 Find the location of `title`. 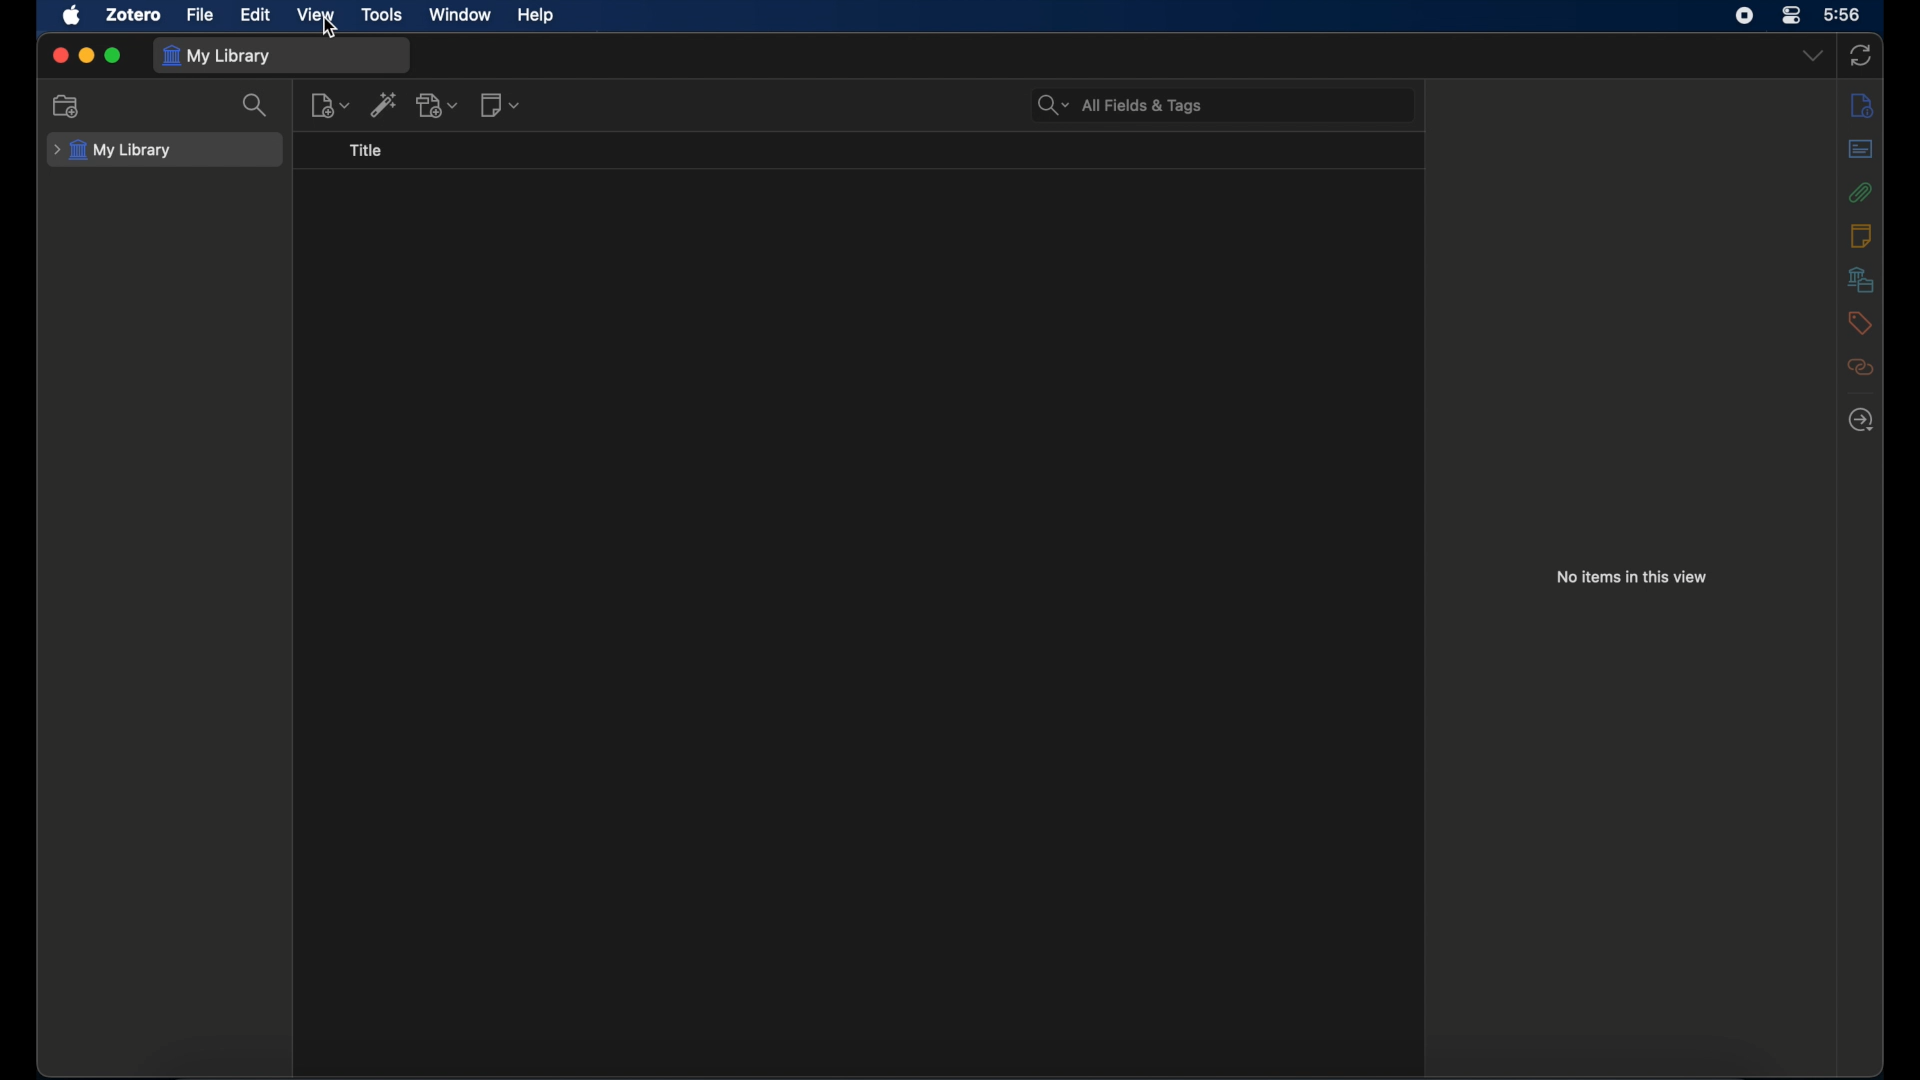

title is located at coordinates (367, 150).